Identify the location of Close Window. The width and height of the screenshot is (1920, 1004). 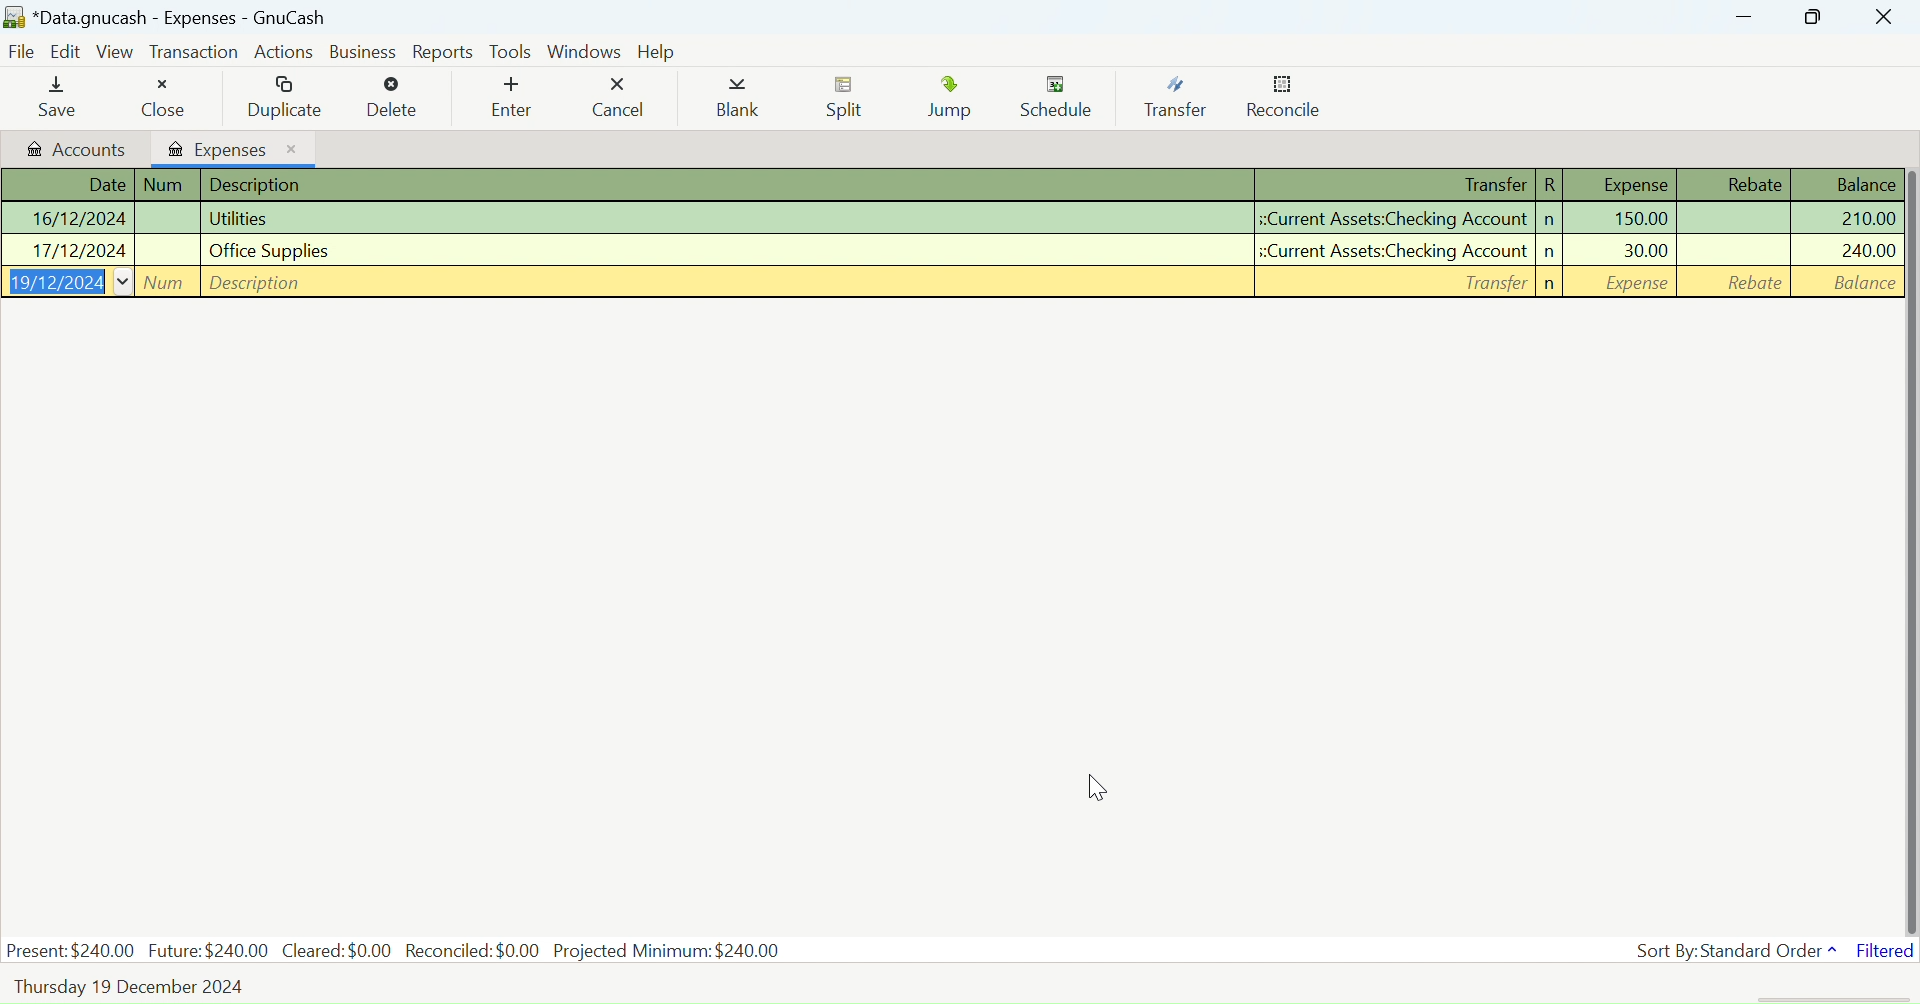
(1884, 16).